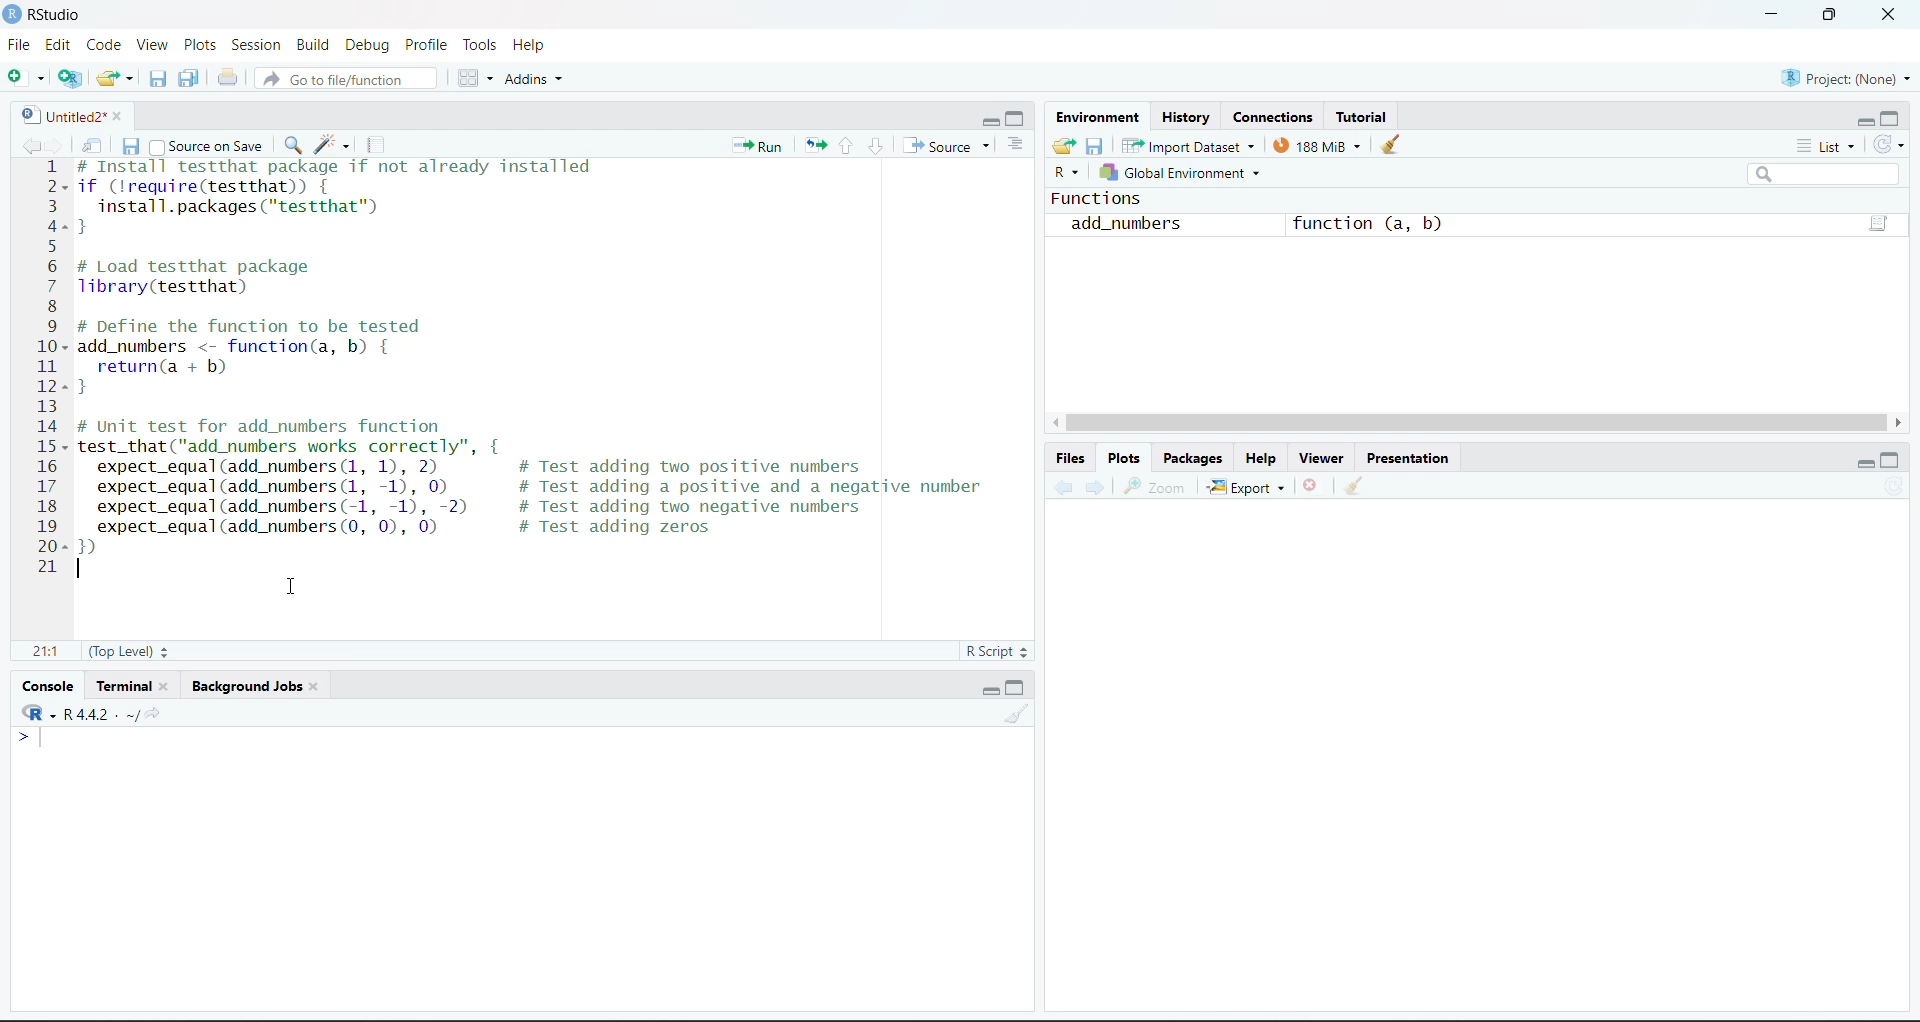  I want to click on close, so click(167, 683).